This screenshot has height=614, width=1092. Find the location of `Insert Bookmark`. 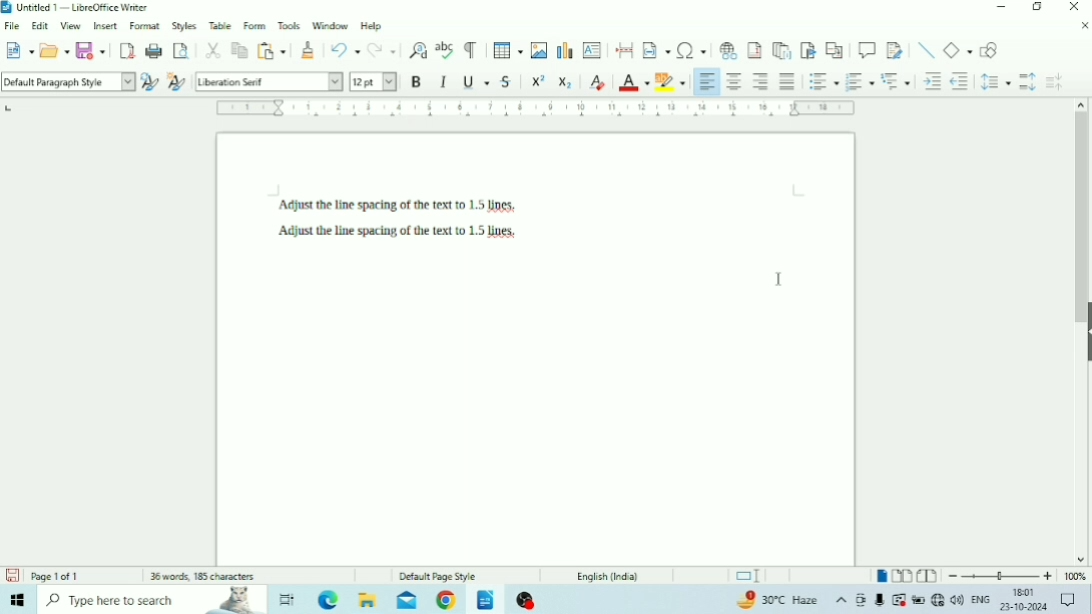

Insert Bookmark is located at coordinates (809, 49).